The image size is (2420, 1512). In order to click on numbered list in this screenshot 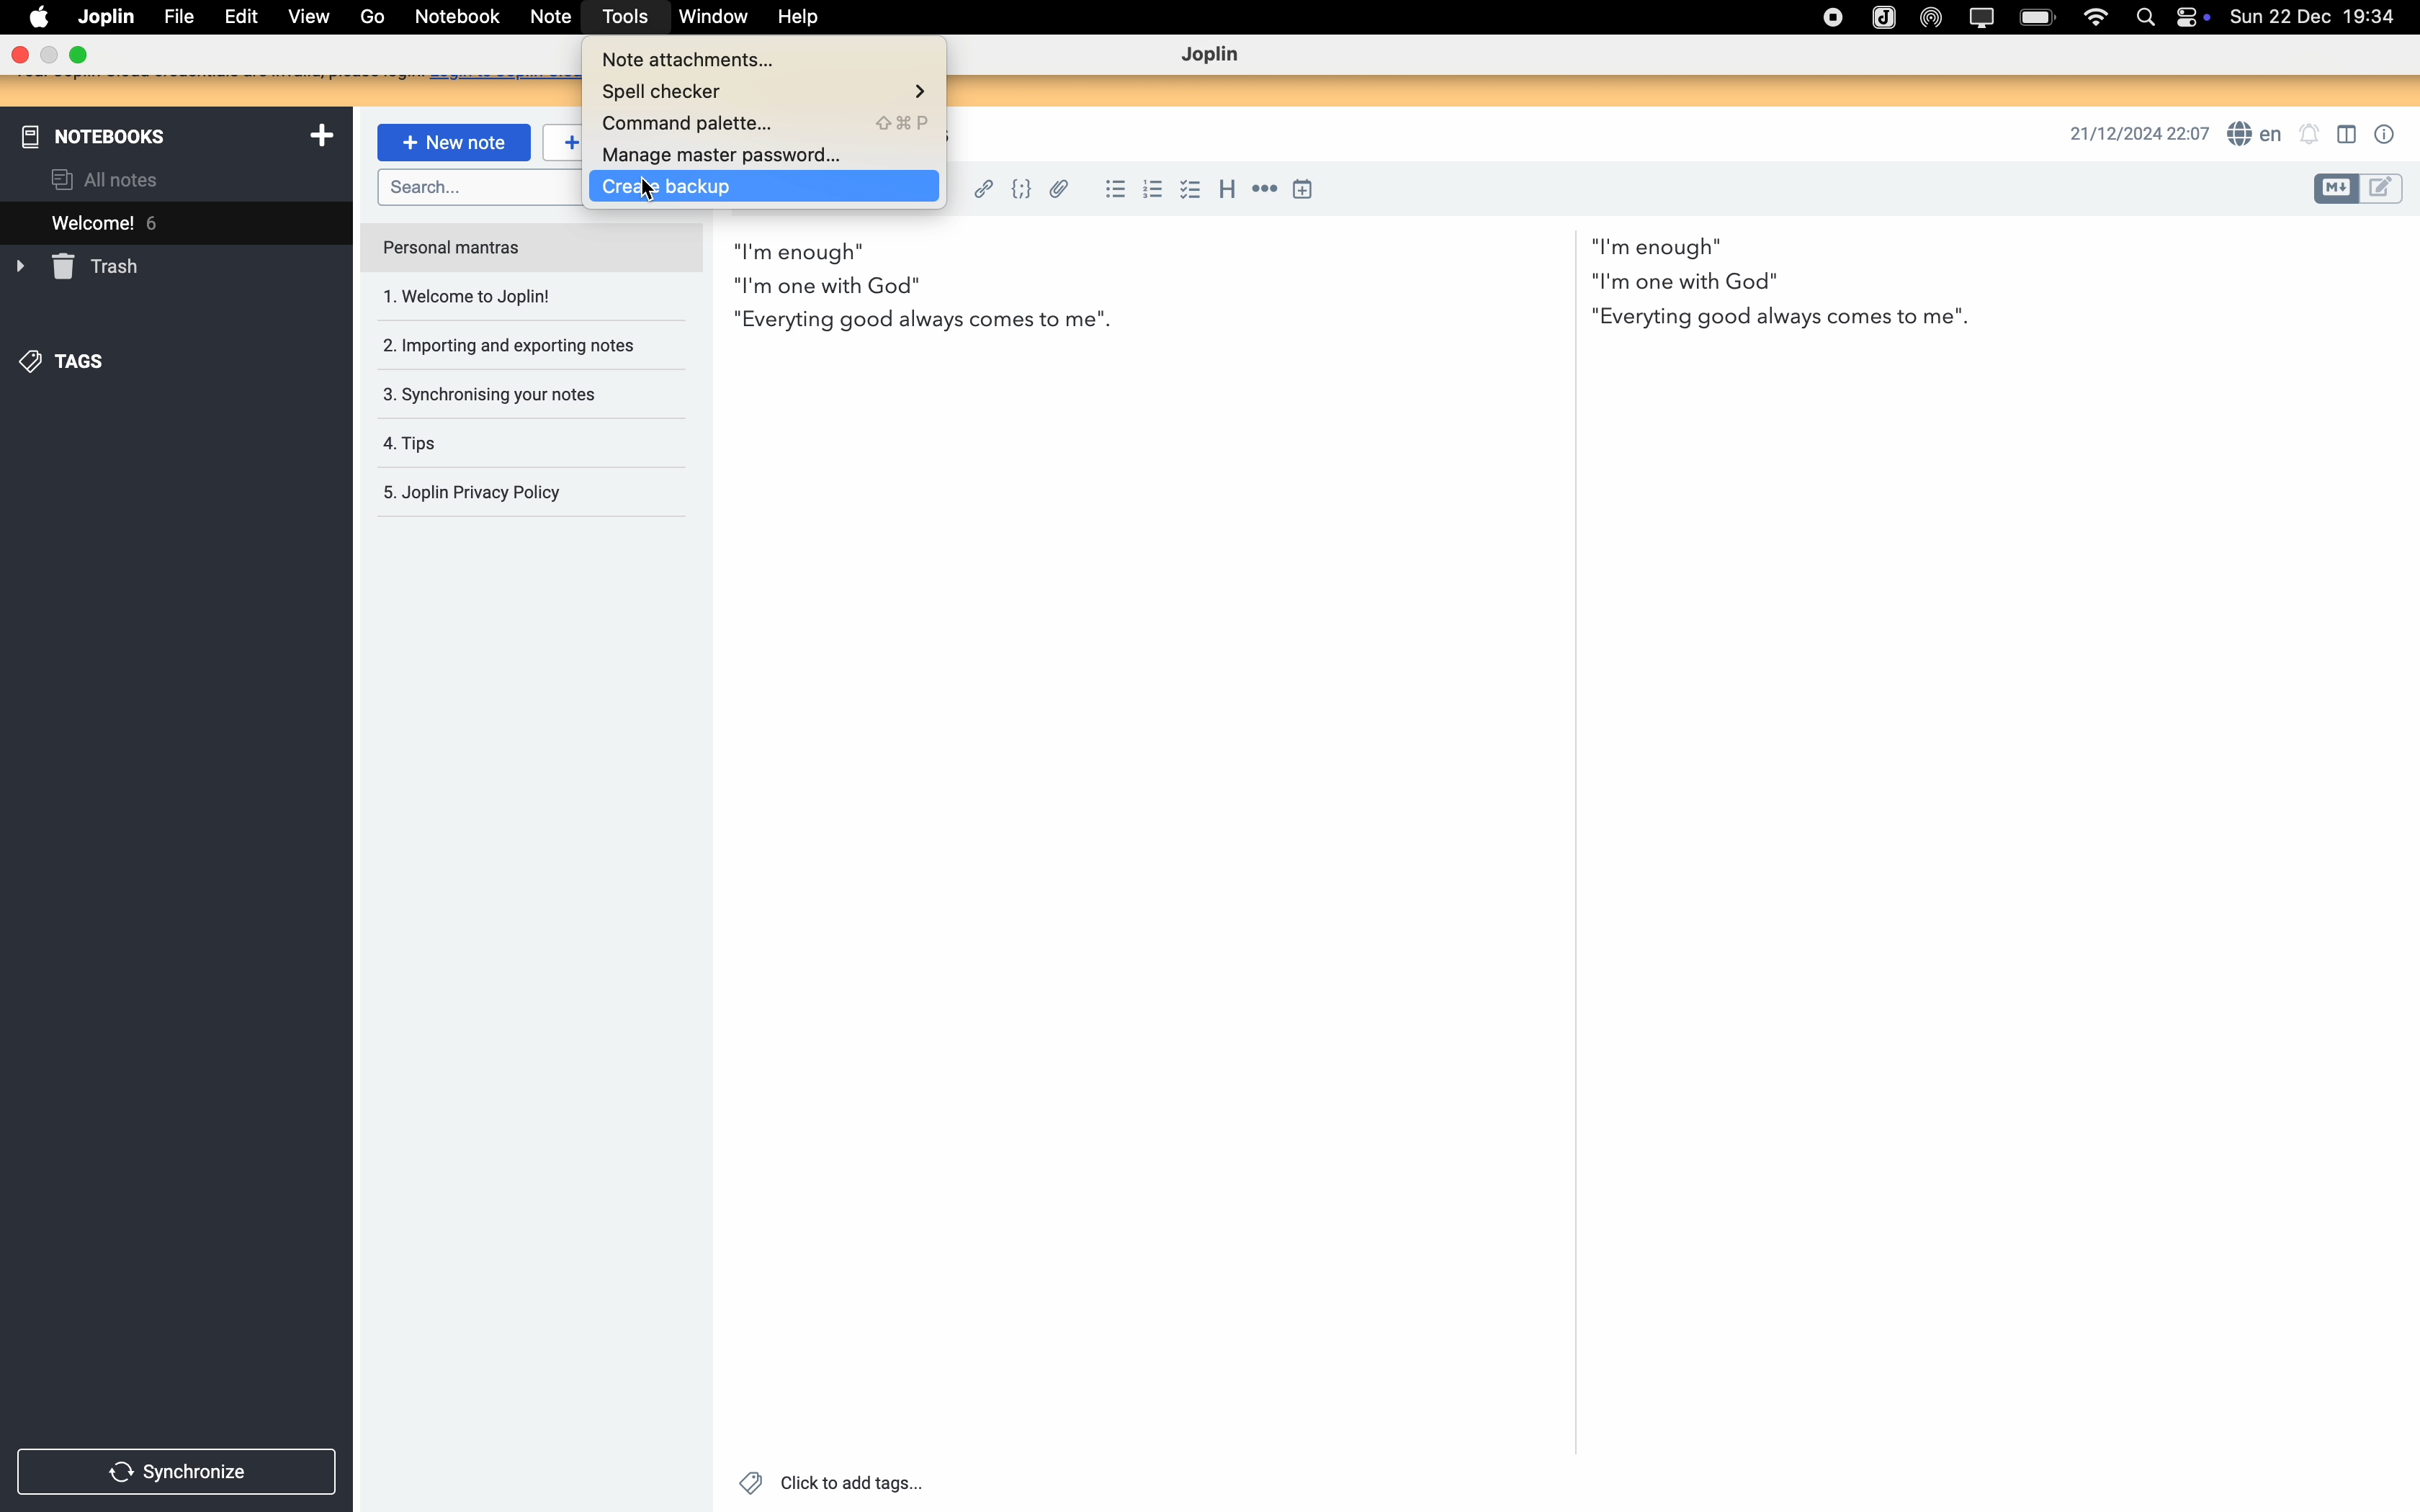, I will do `click(1151, 188)`.